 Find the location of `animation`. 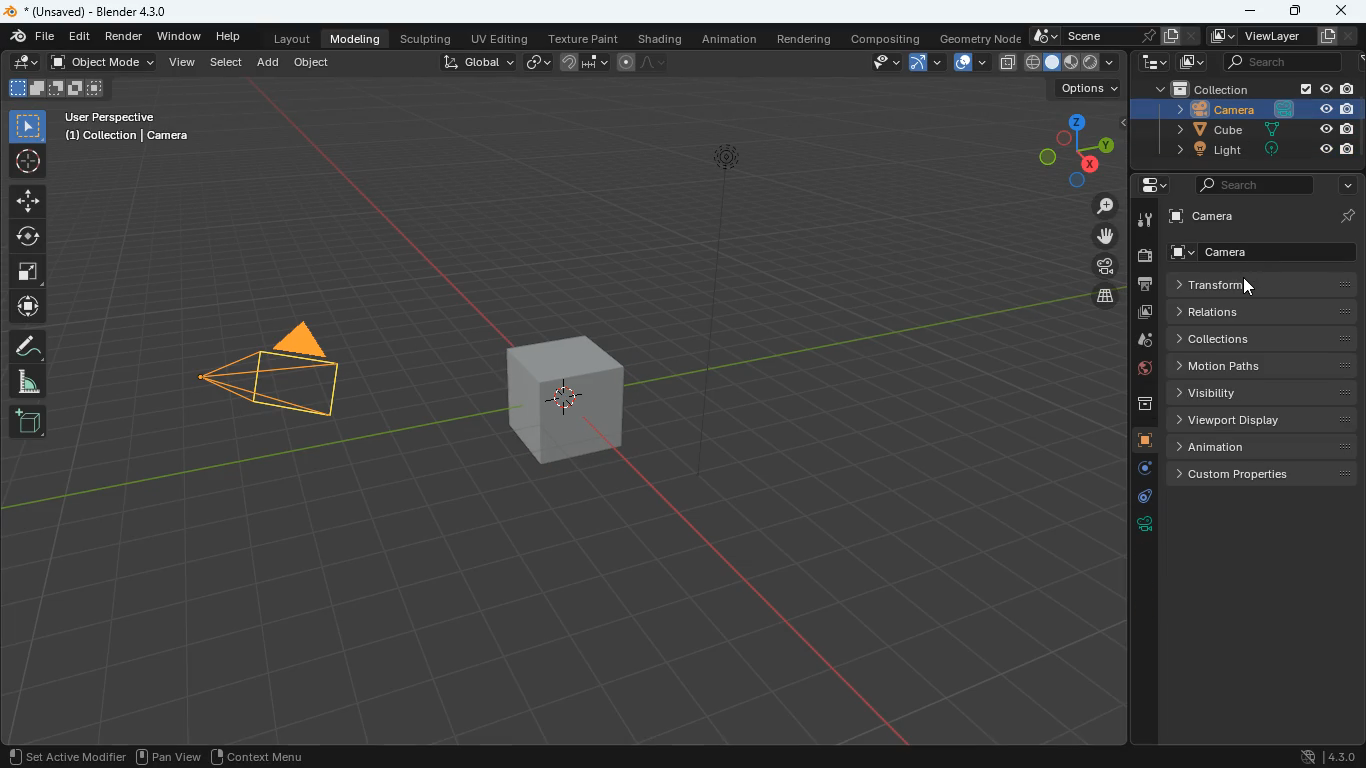

animation is located at coordinates (1263, 447).